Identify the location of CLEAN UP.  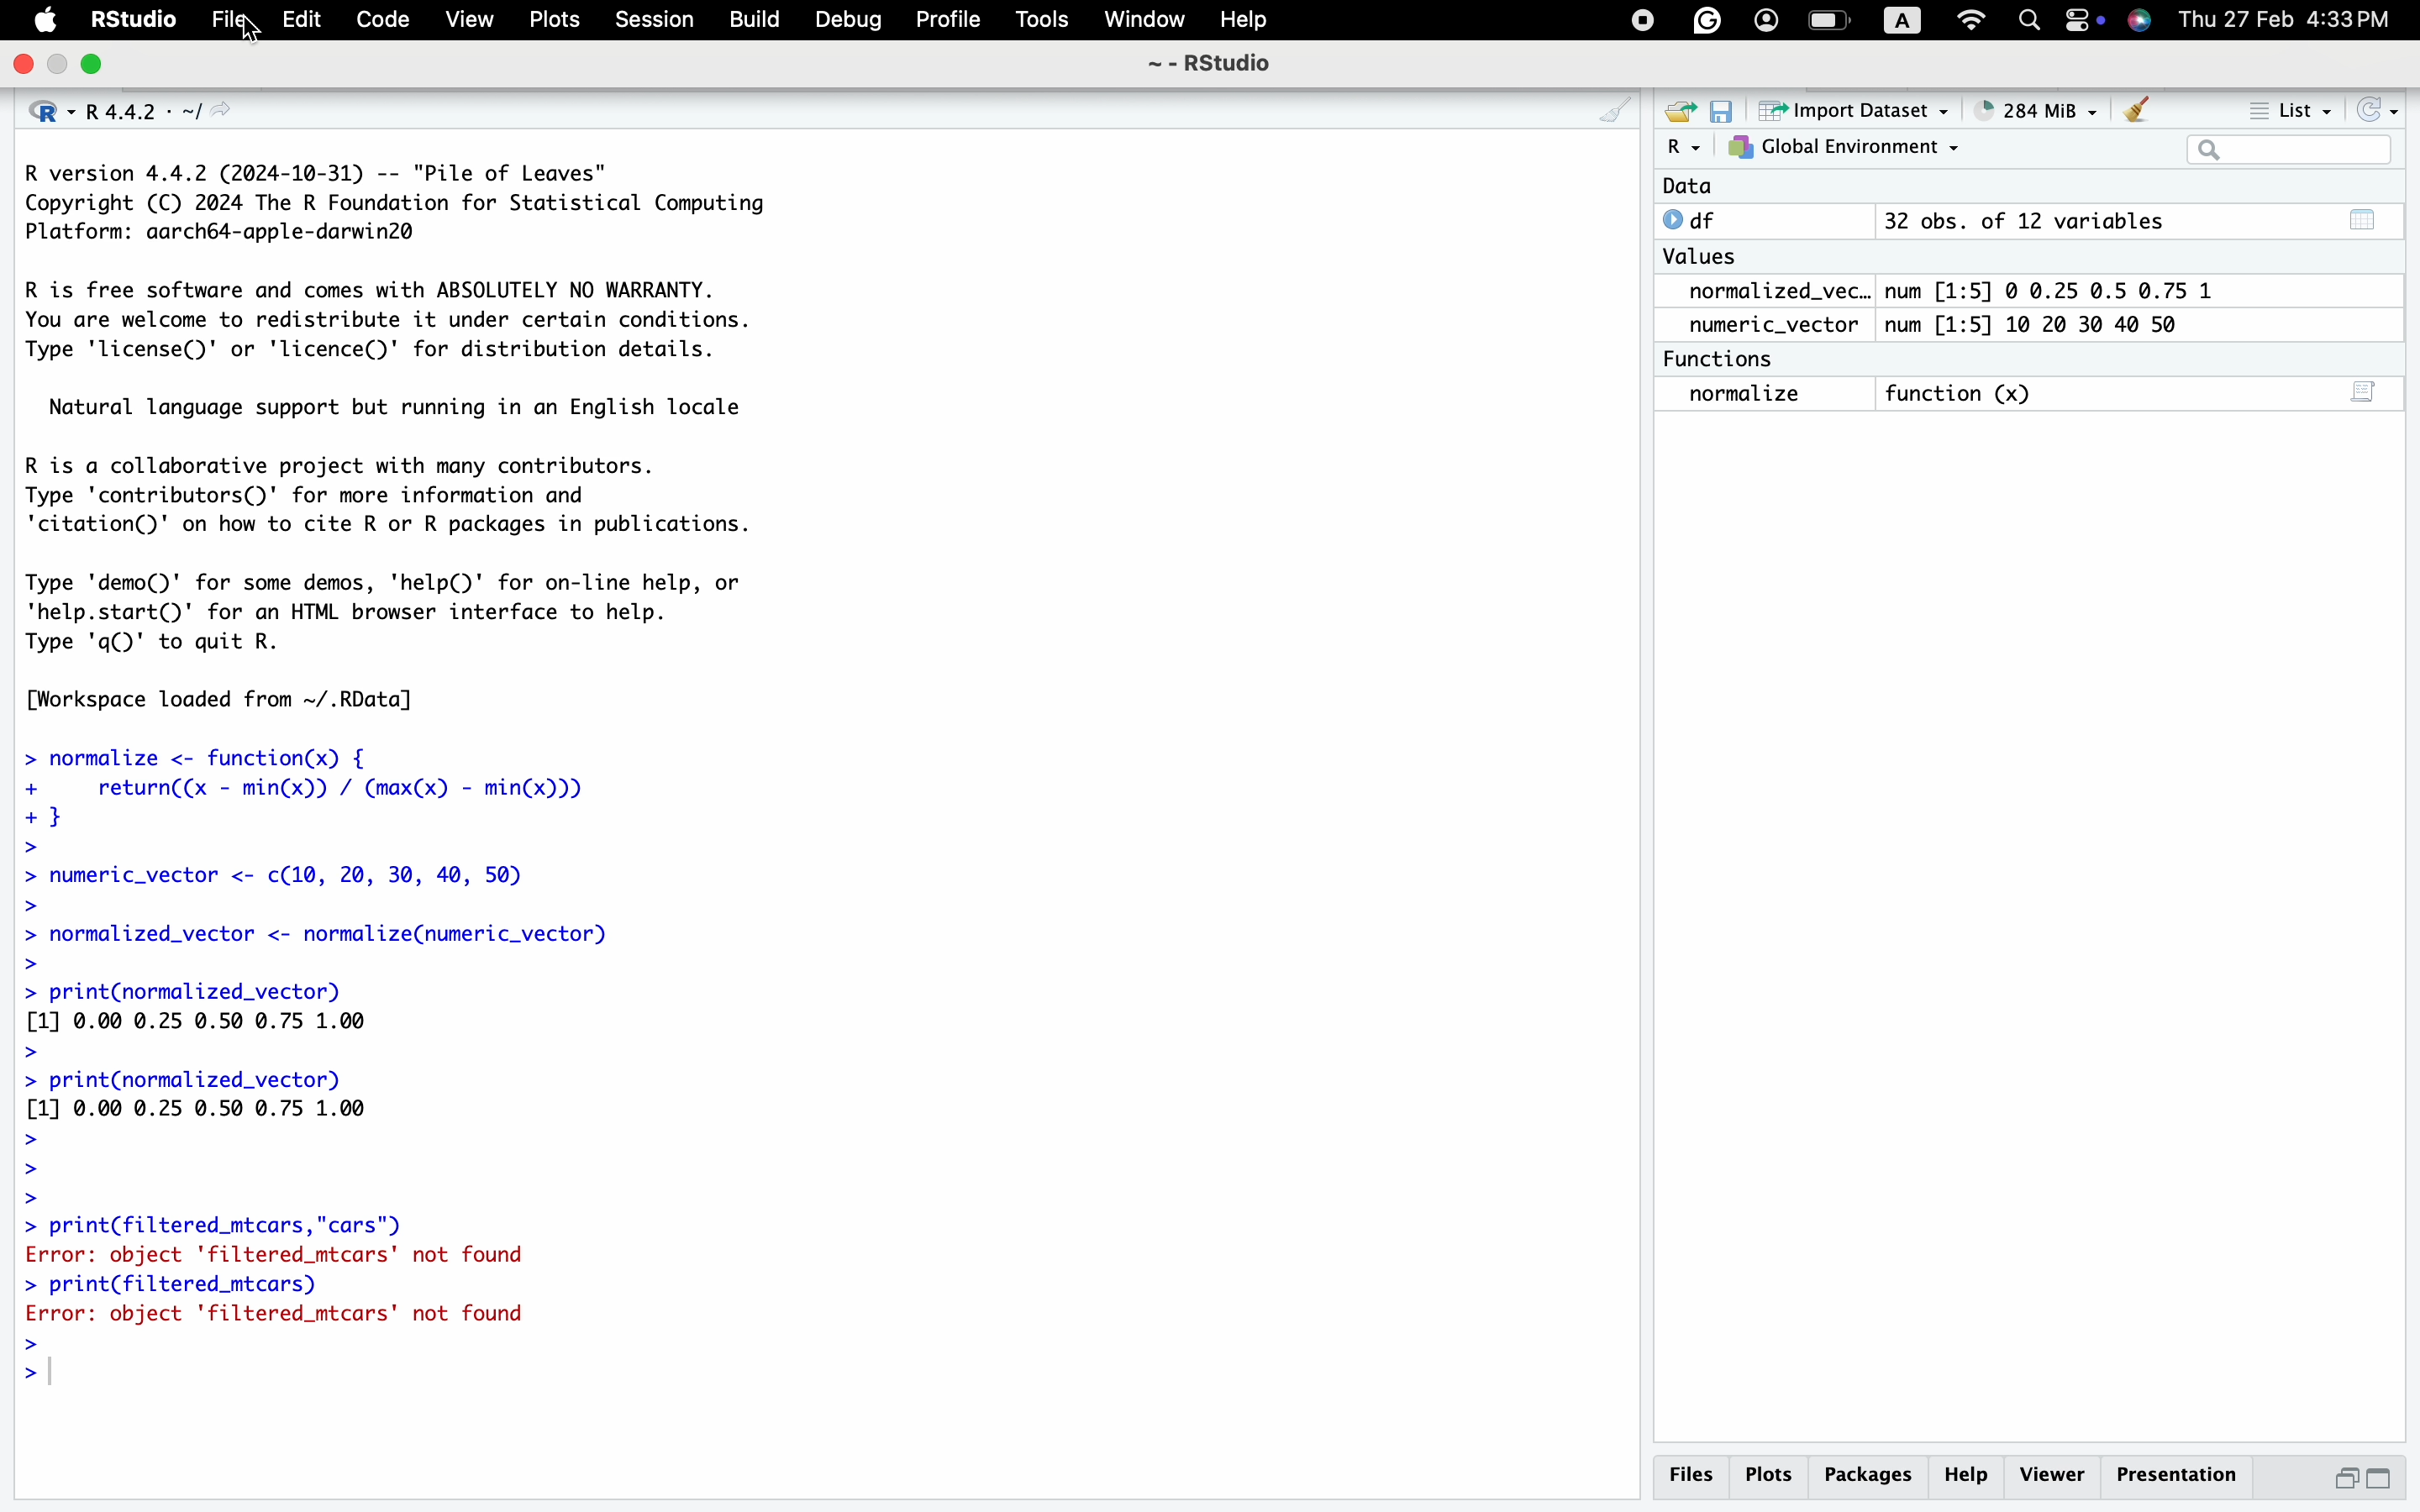
(1592, 112).